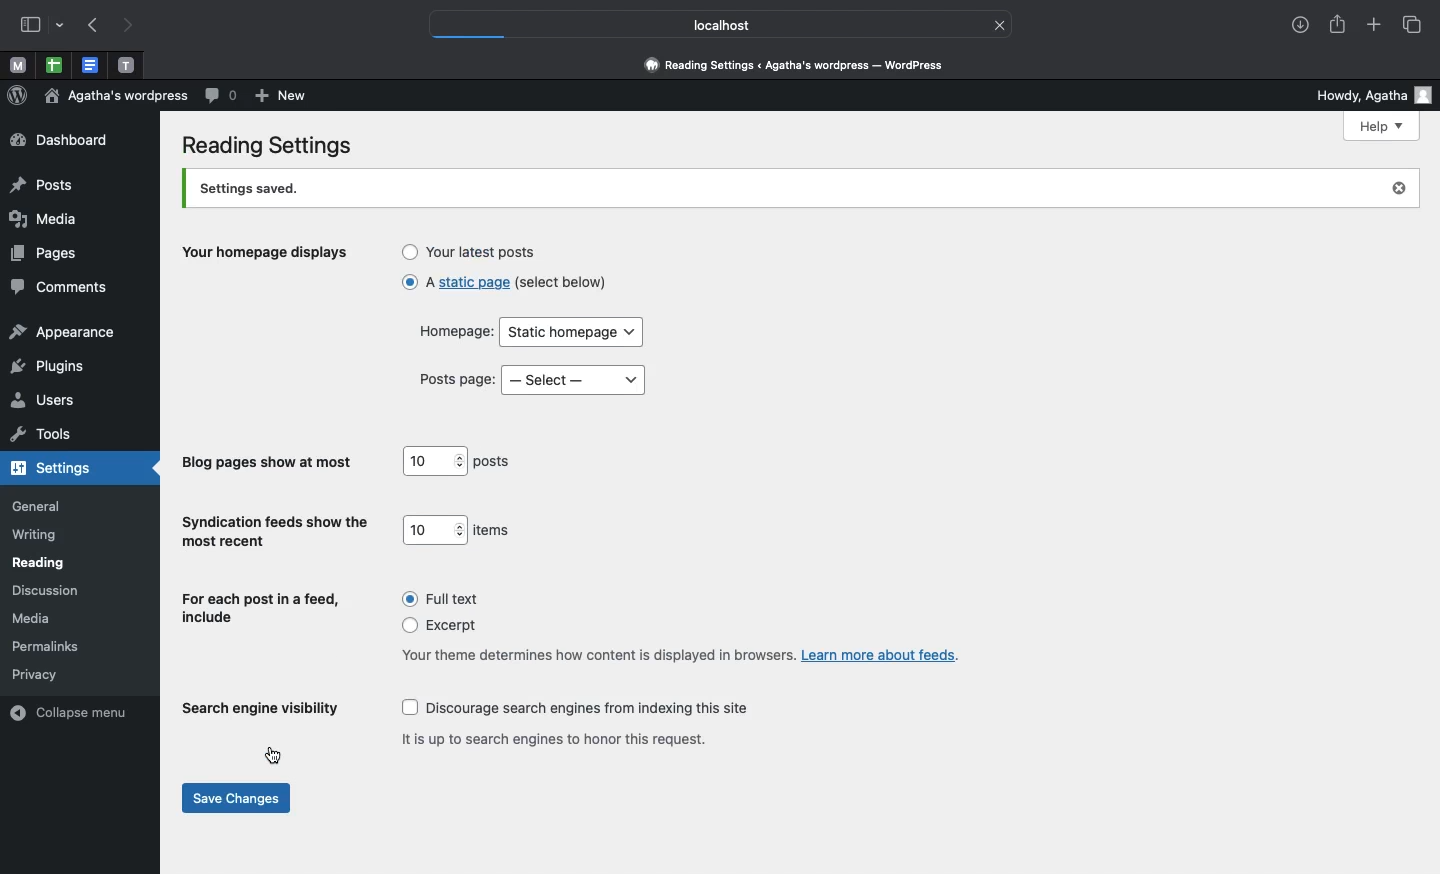 Image resolution: width=1440 pixels, height=874 pixels. I want to click on Tabs, so click(1416, 26).